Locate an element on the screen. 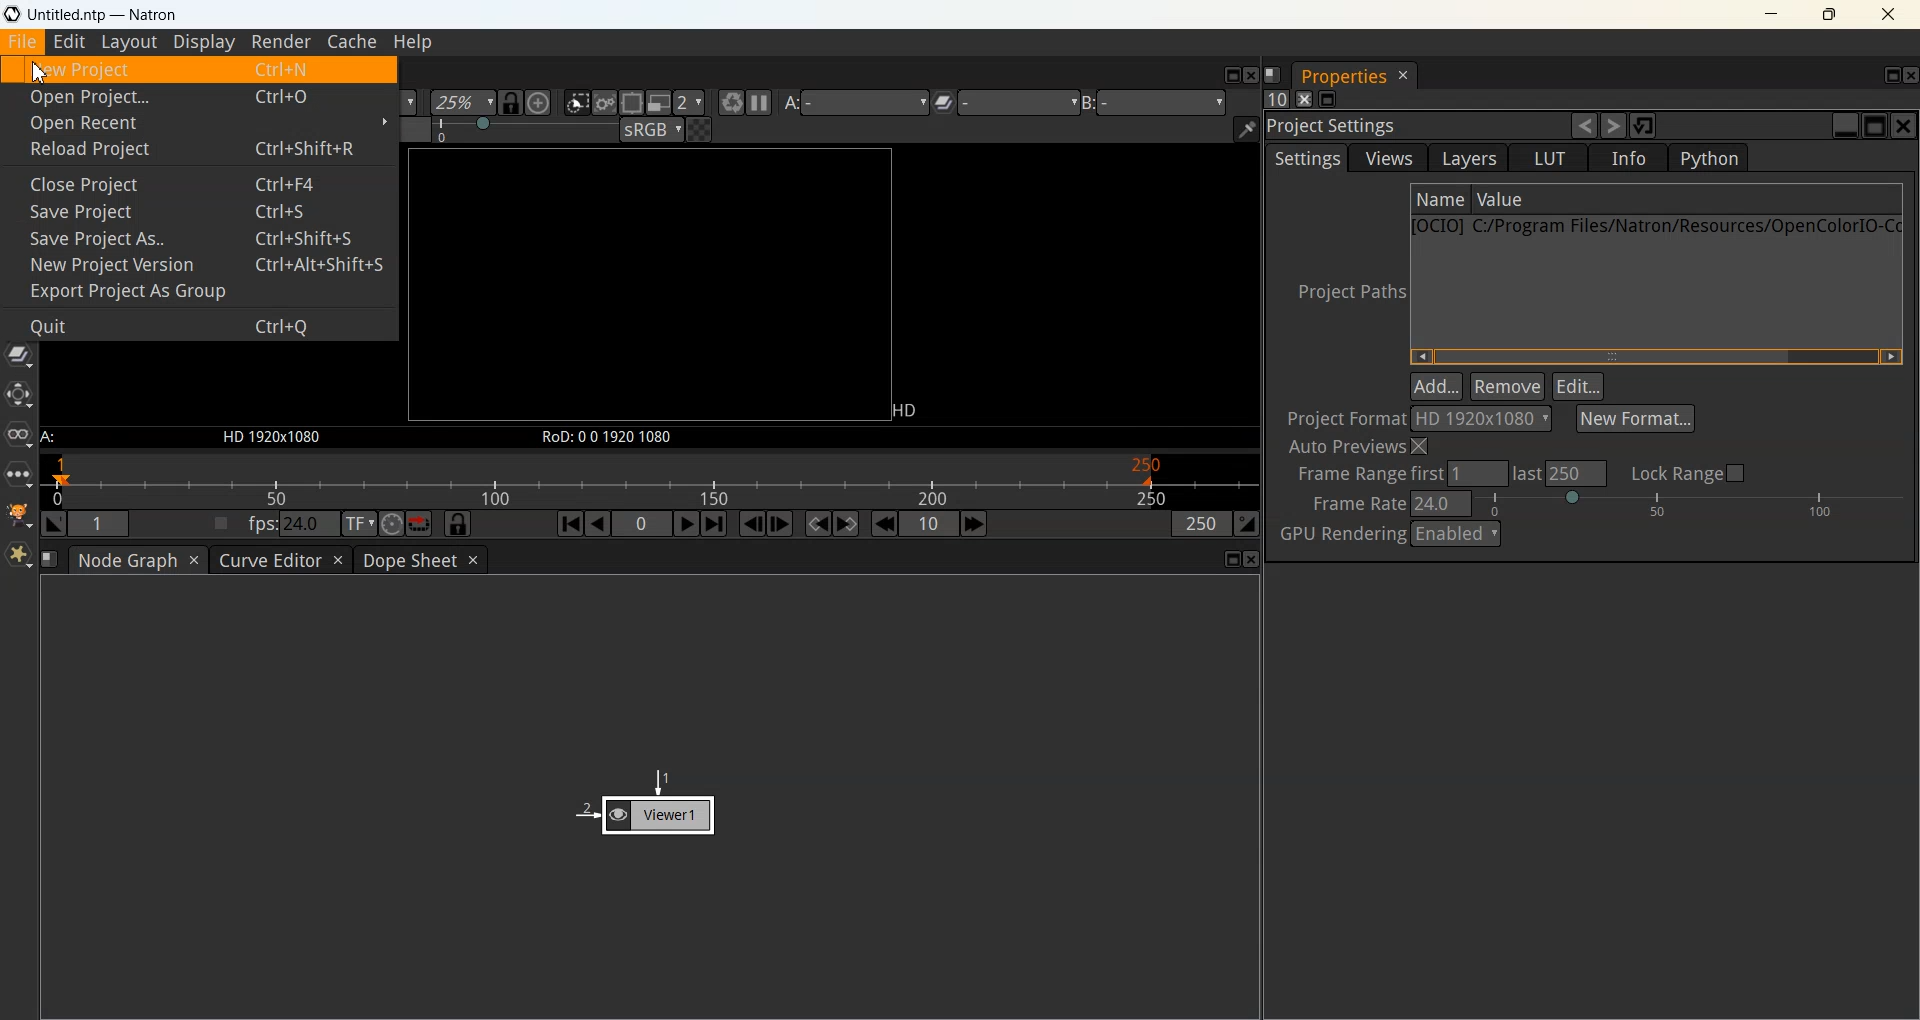 Image resolution: width=1920 pixels, height=1020 pixels. sRGB is located at coordinates (652, 130).